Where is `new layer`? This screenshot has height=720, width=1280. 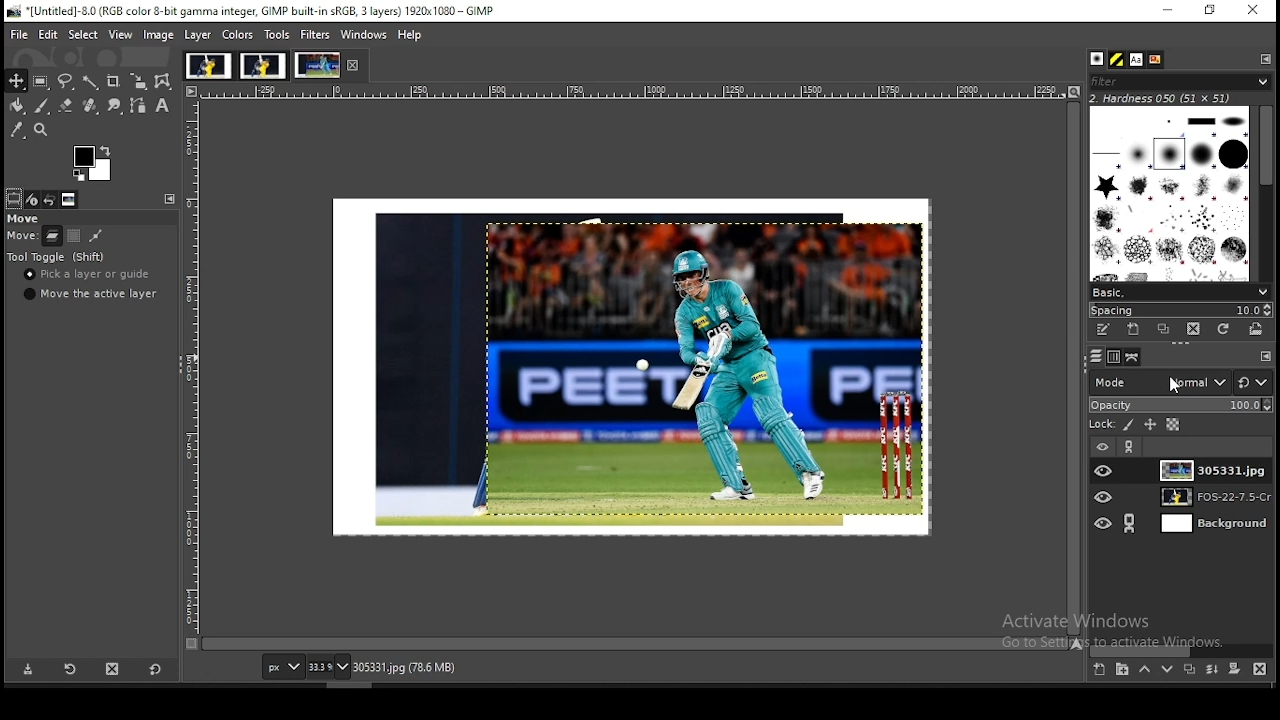 new layer is located at coordinates (1101, 669).